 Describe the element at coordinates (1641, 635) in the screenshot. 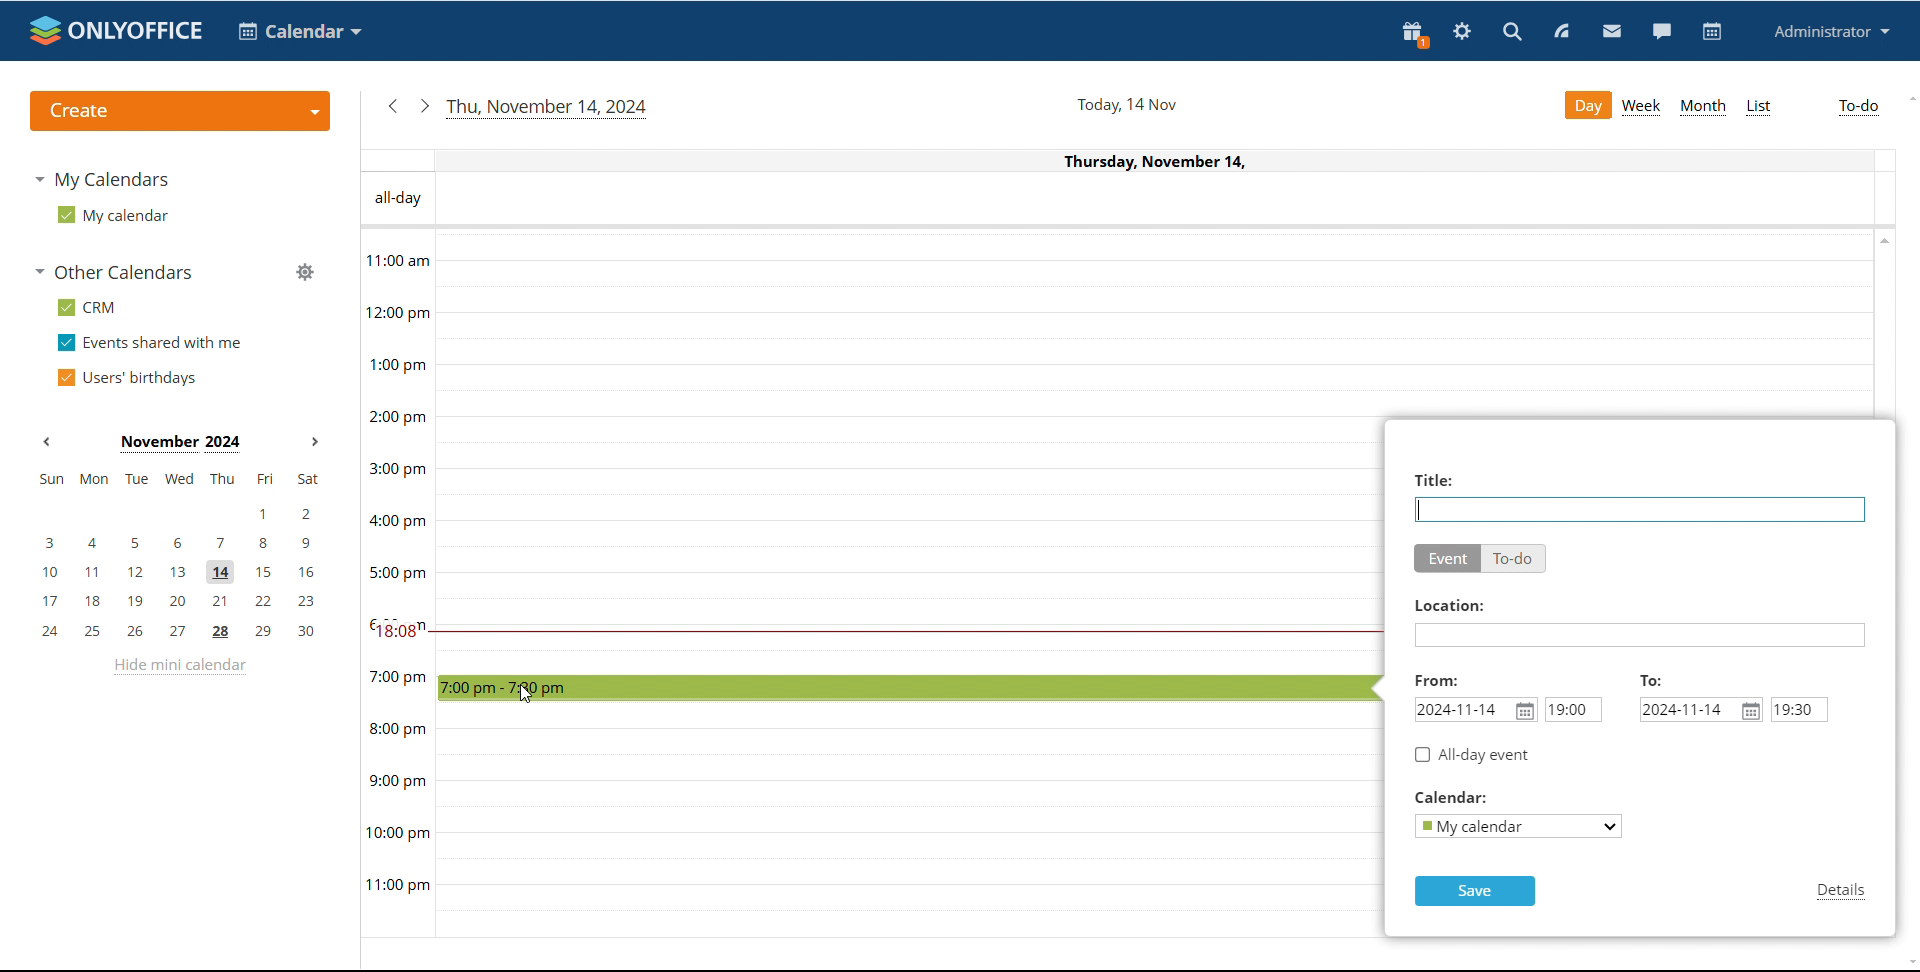

I see `add location` at that location.